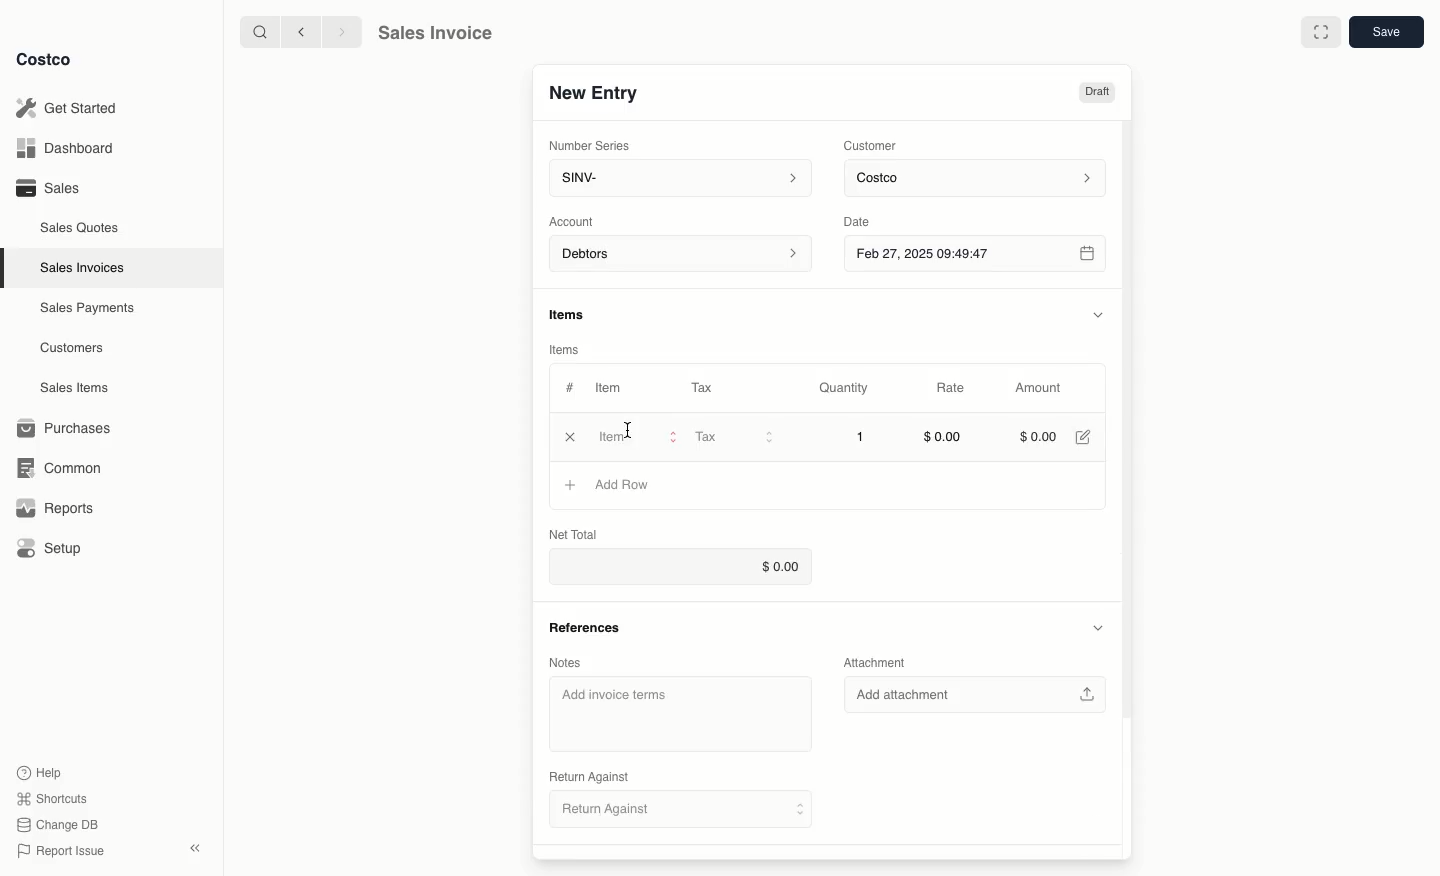 This screenshot has width=1440, height=876. What do you see at coordinates (943, 439) in the screenshot?
I see `$0.00` at bounding box center [943, 439].